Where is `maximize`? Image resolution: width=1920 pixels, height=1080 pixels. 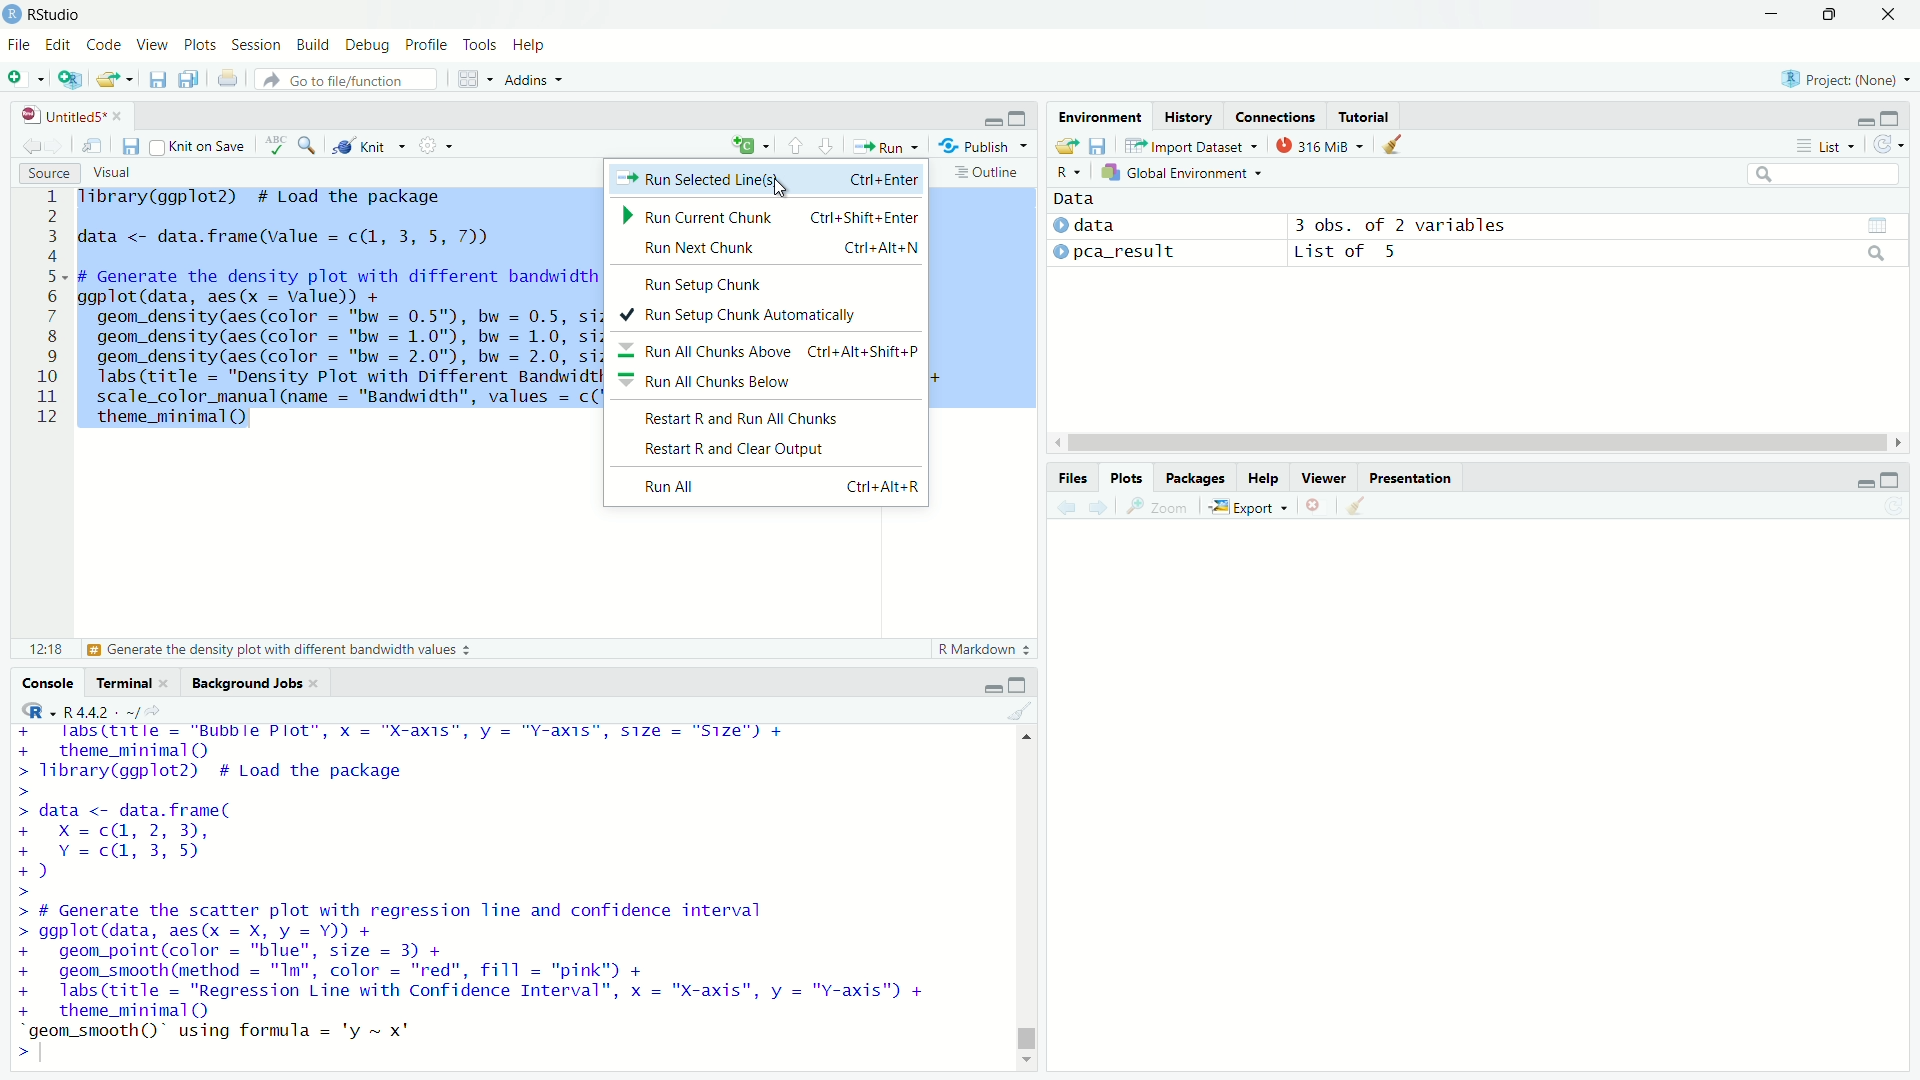
maximize is located at coordinates (1016, 683).